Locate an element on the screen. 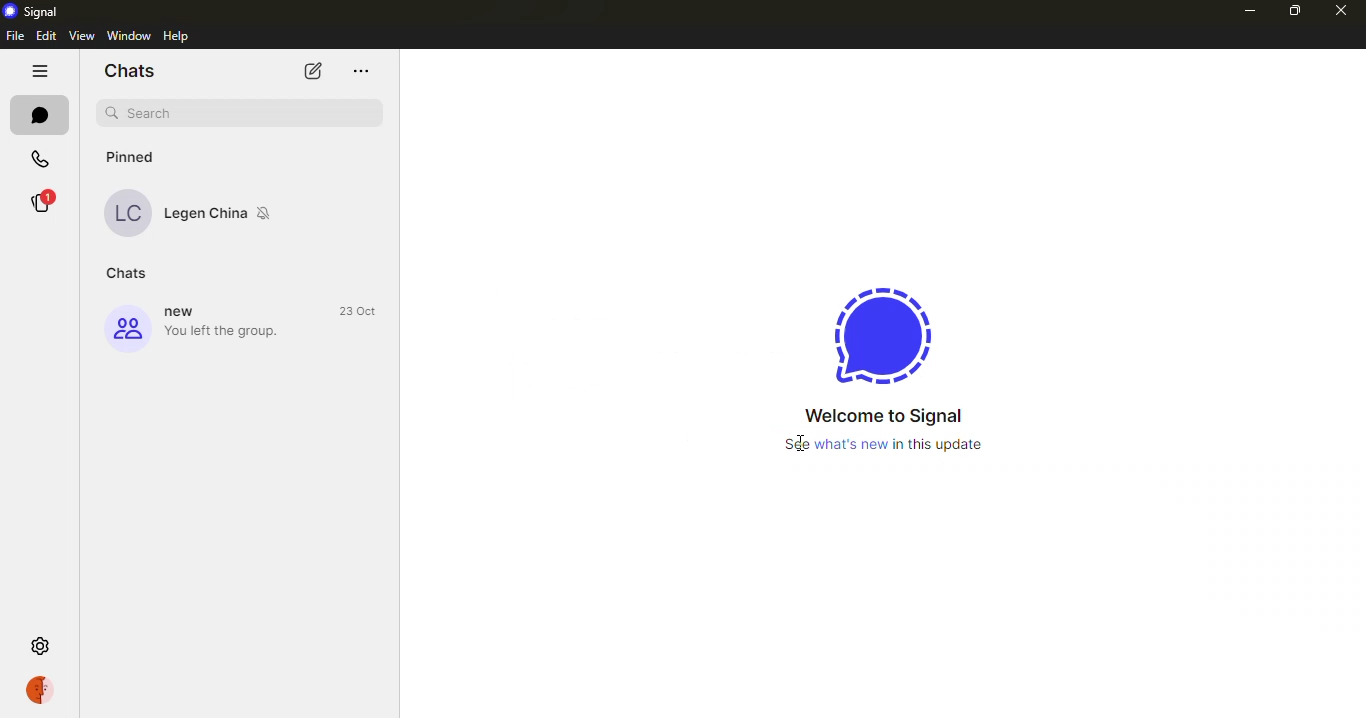 This screenshot has height=718, width=1366. chats is located at coordinates (127, 69).